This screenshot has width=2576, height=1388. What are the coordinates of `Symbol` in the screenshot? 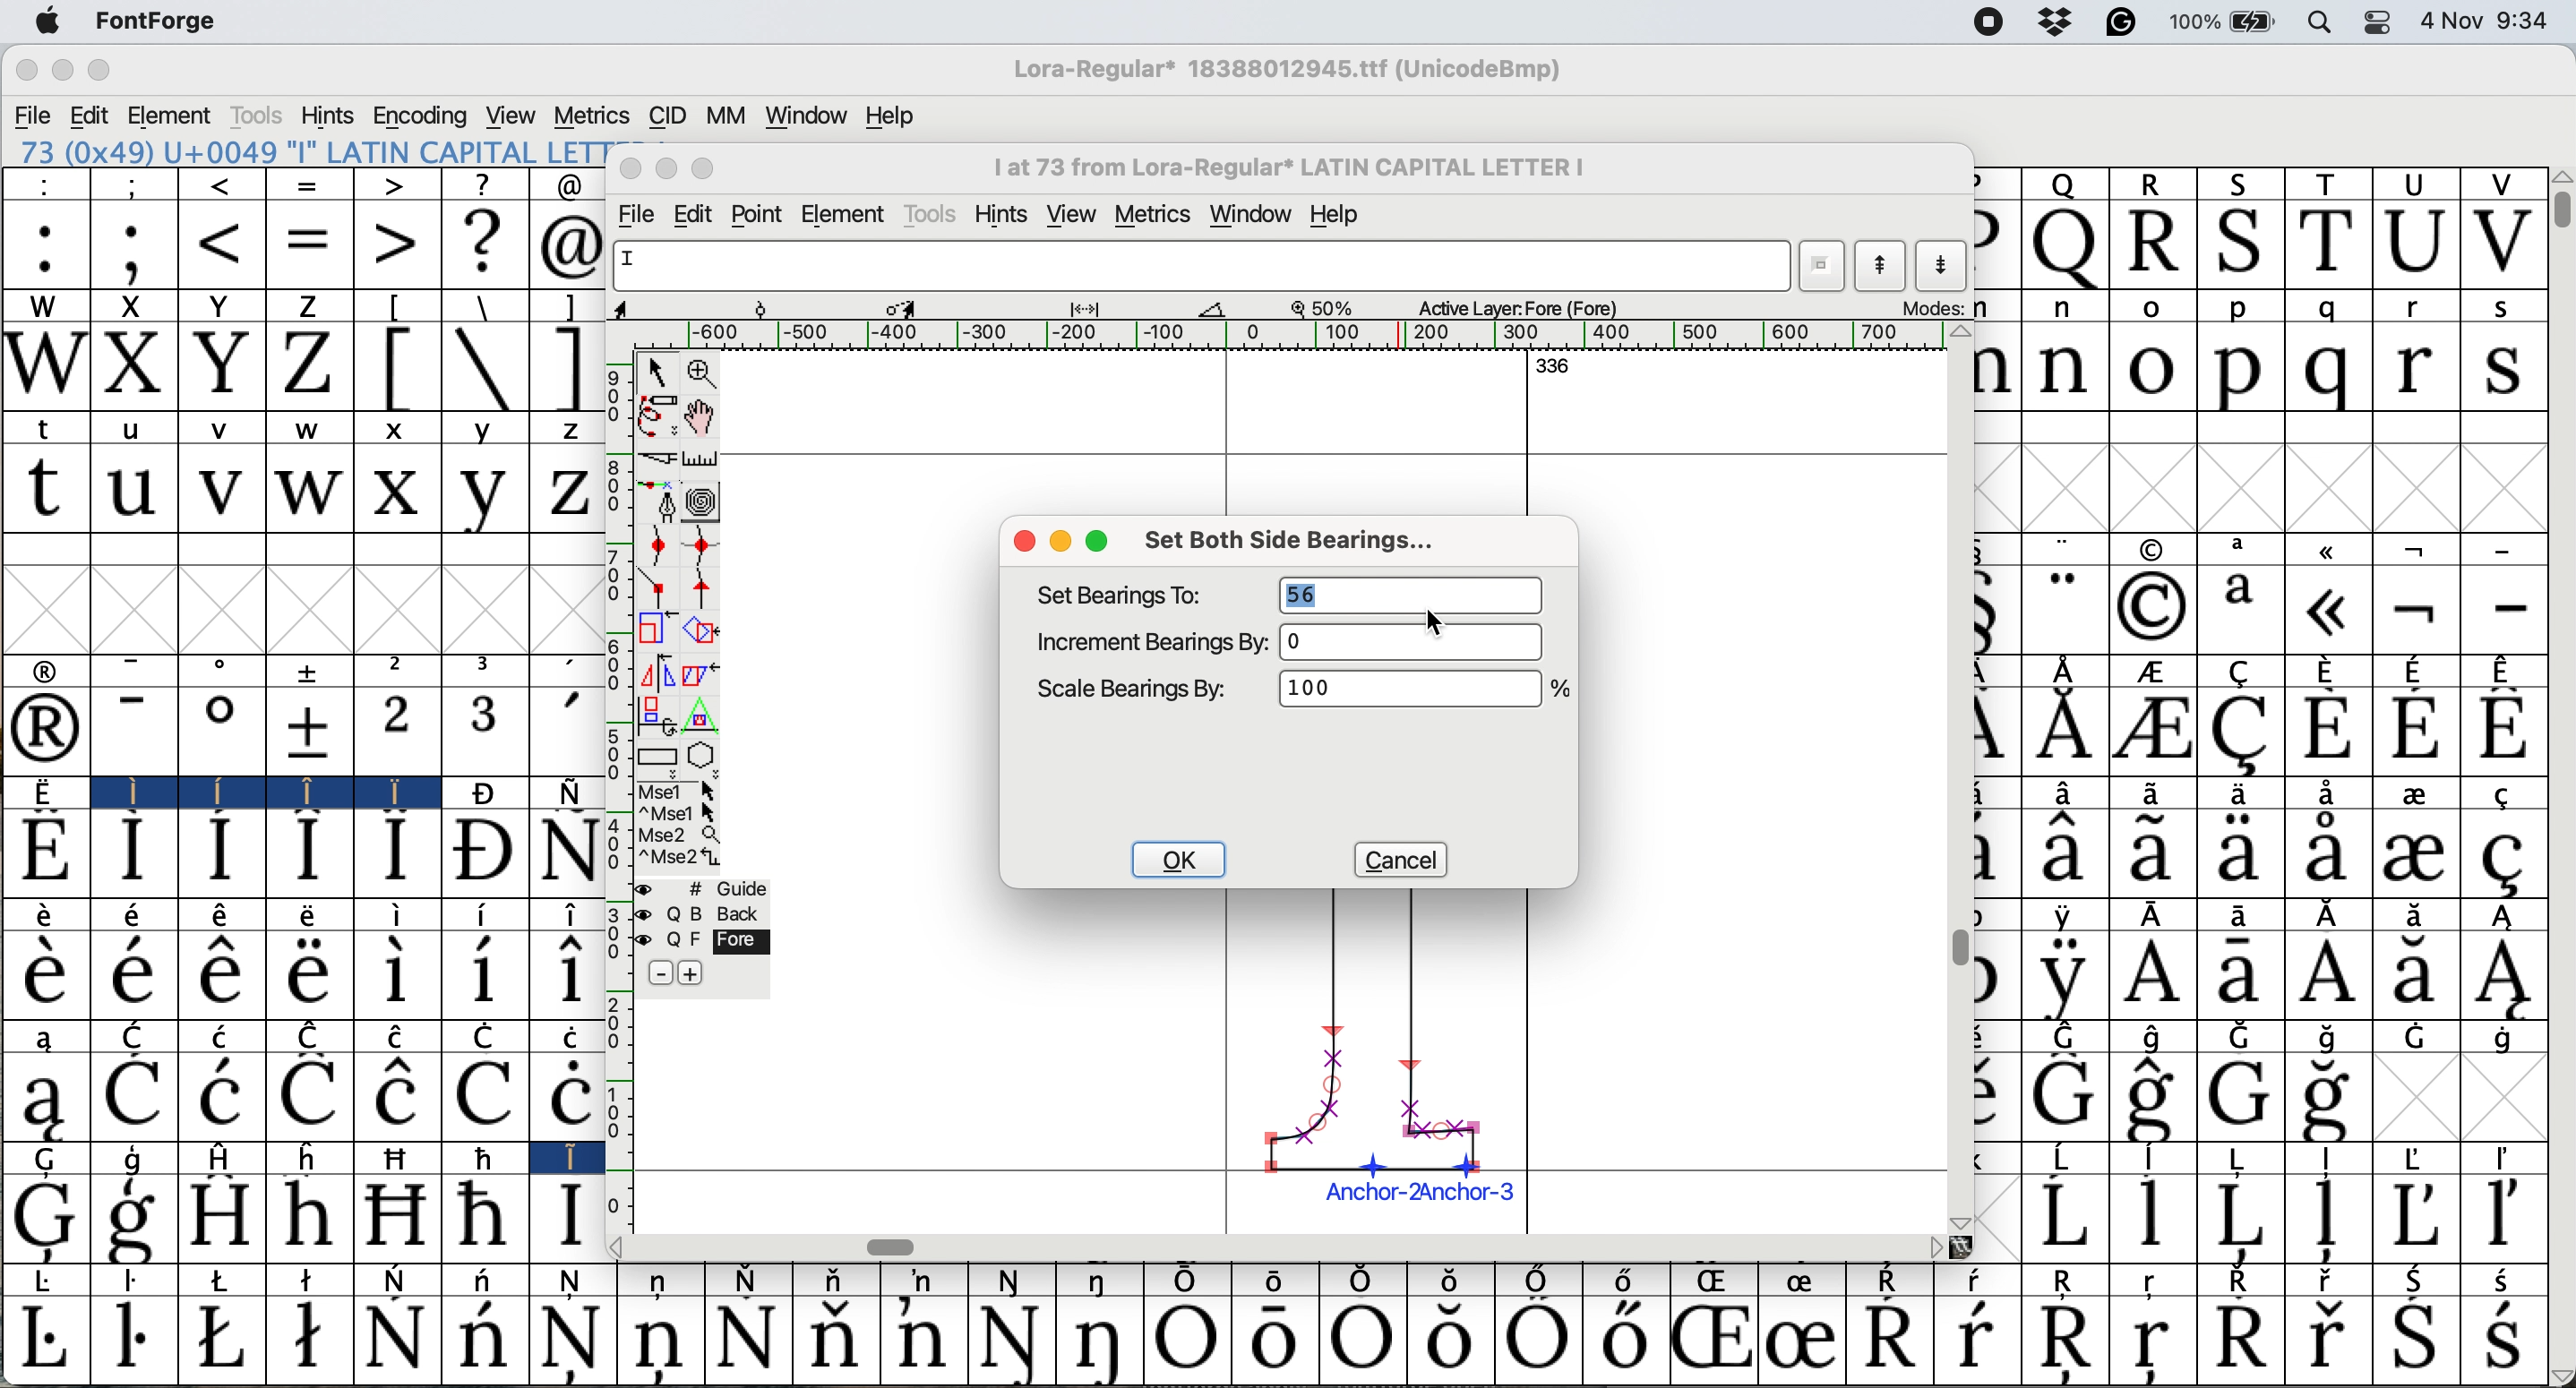 It's located at (44, 852).